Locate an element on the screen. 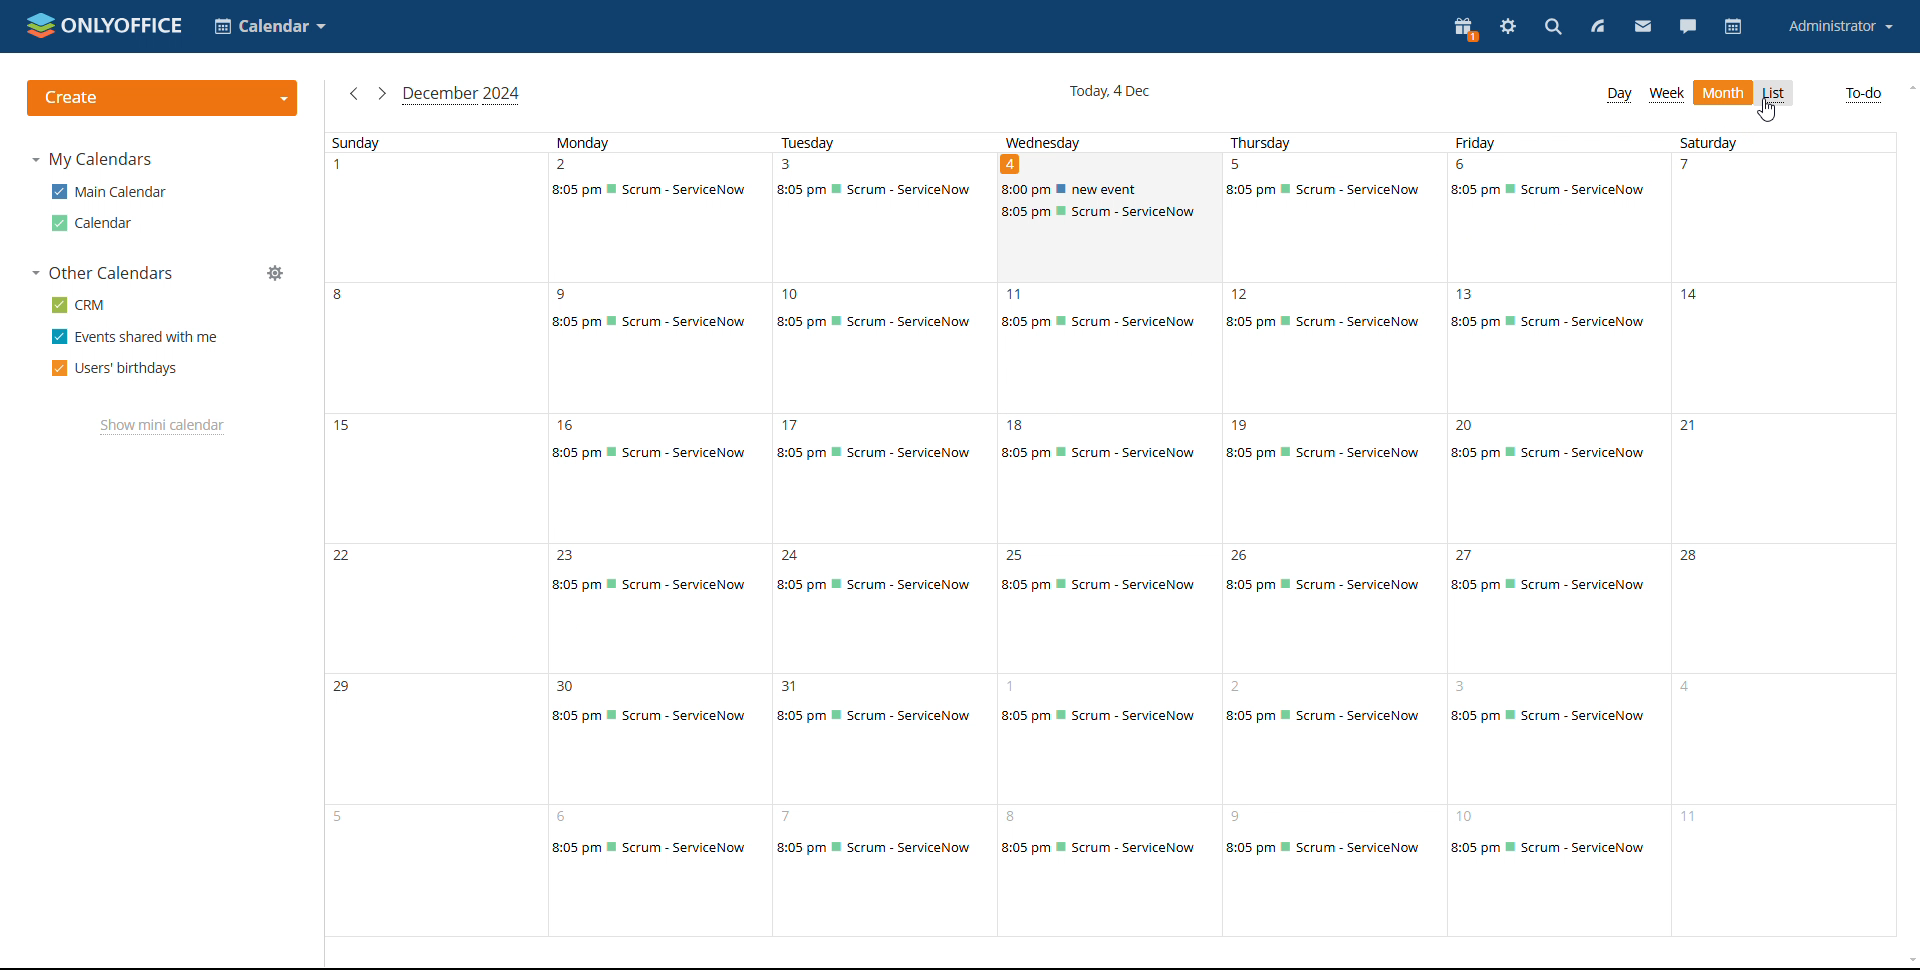 This screenshot has width=1920, height=970. 7 is located at coordinates (1680, 166).